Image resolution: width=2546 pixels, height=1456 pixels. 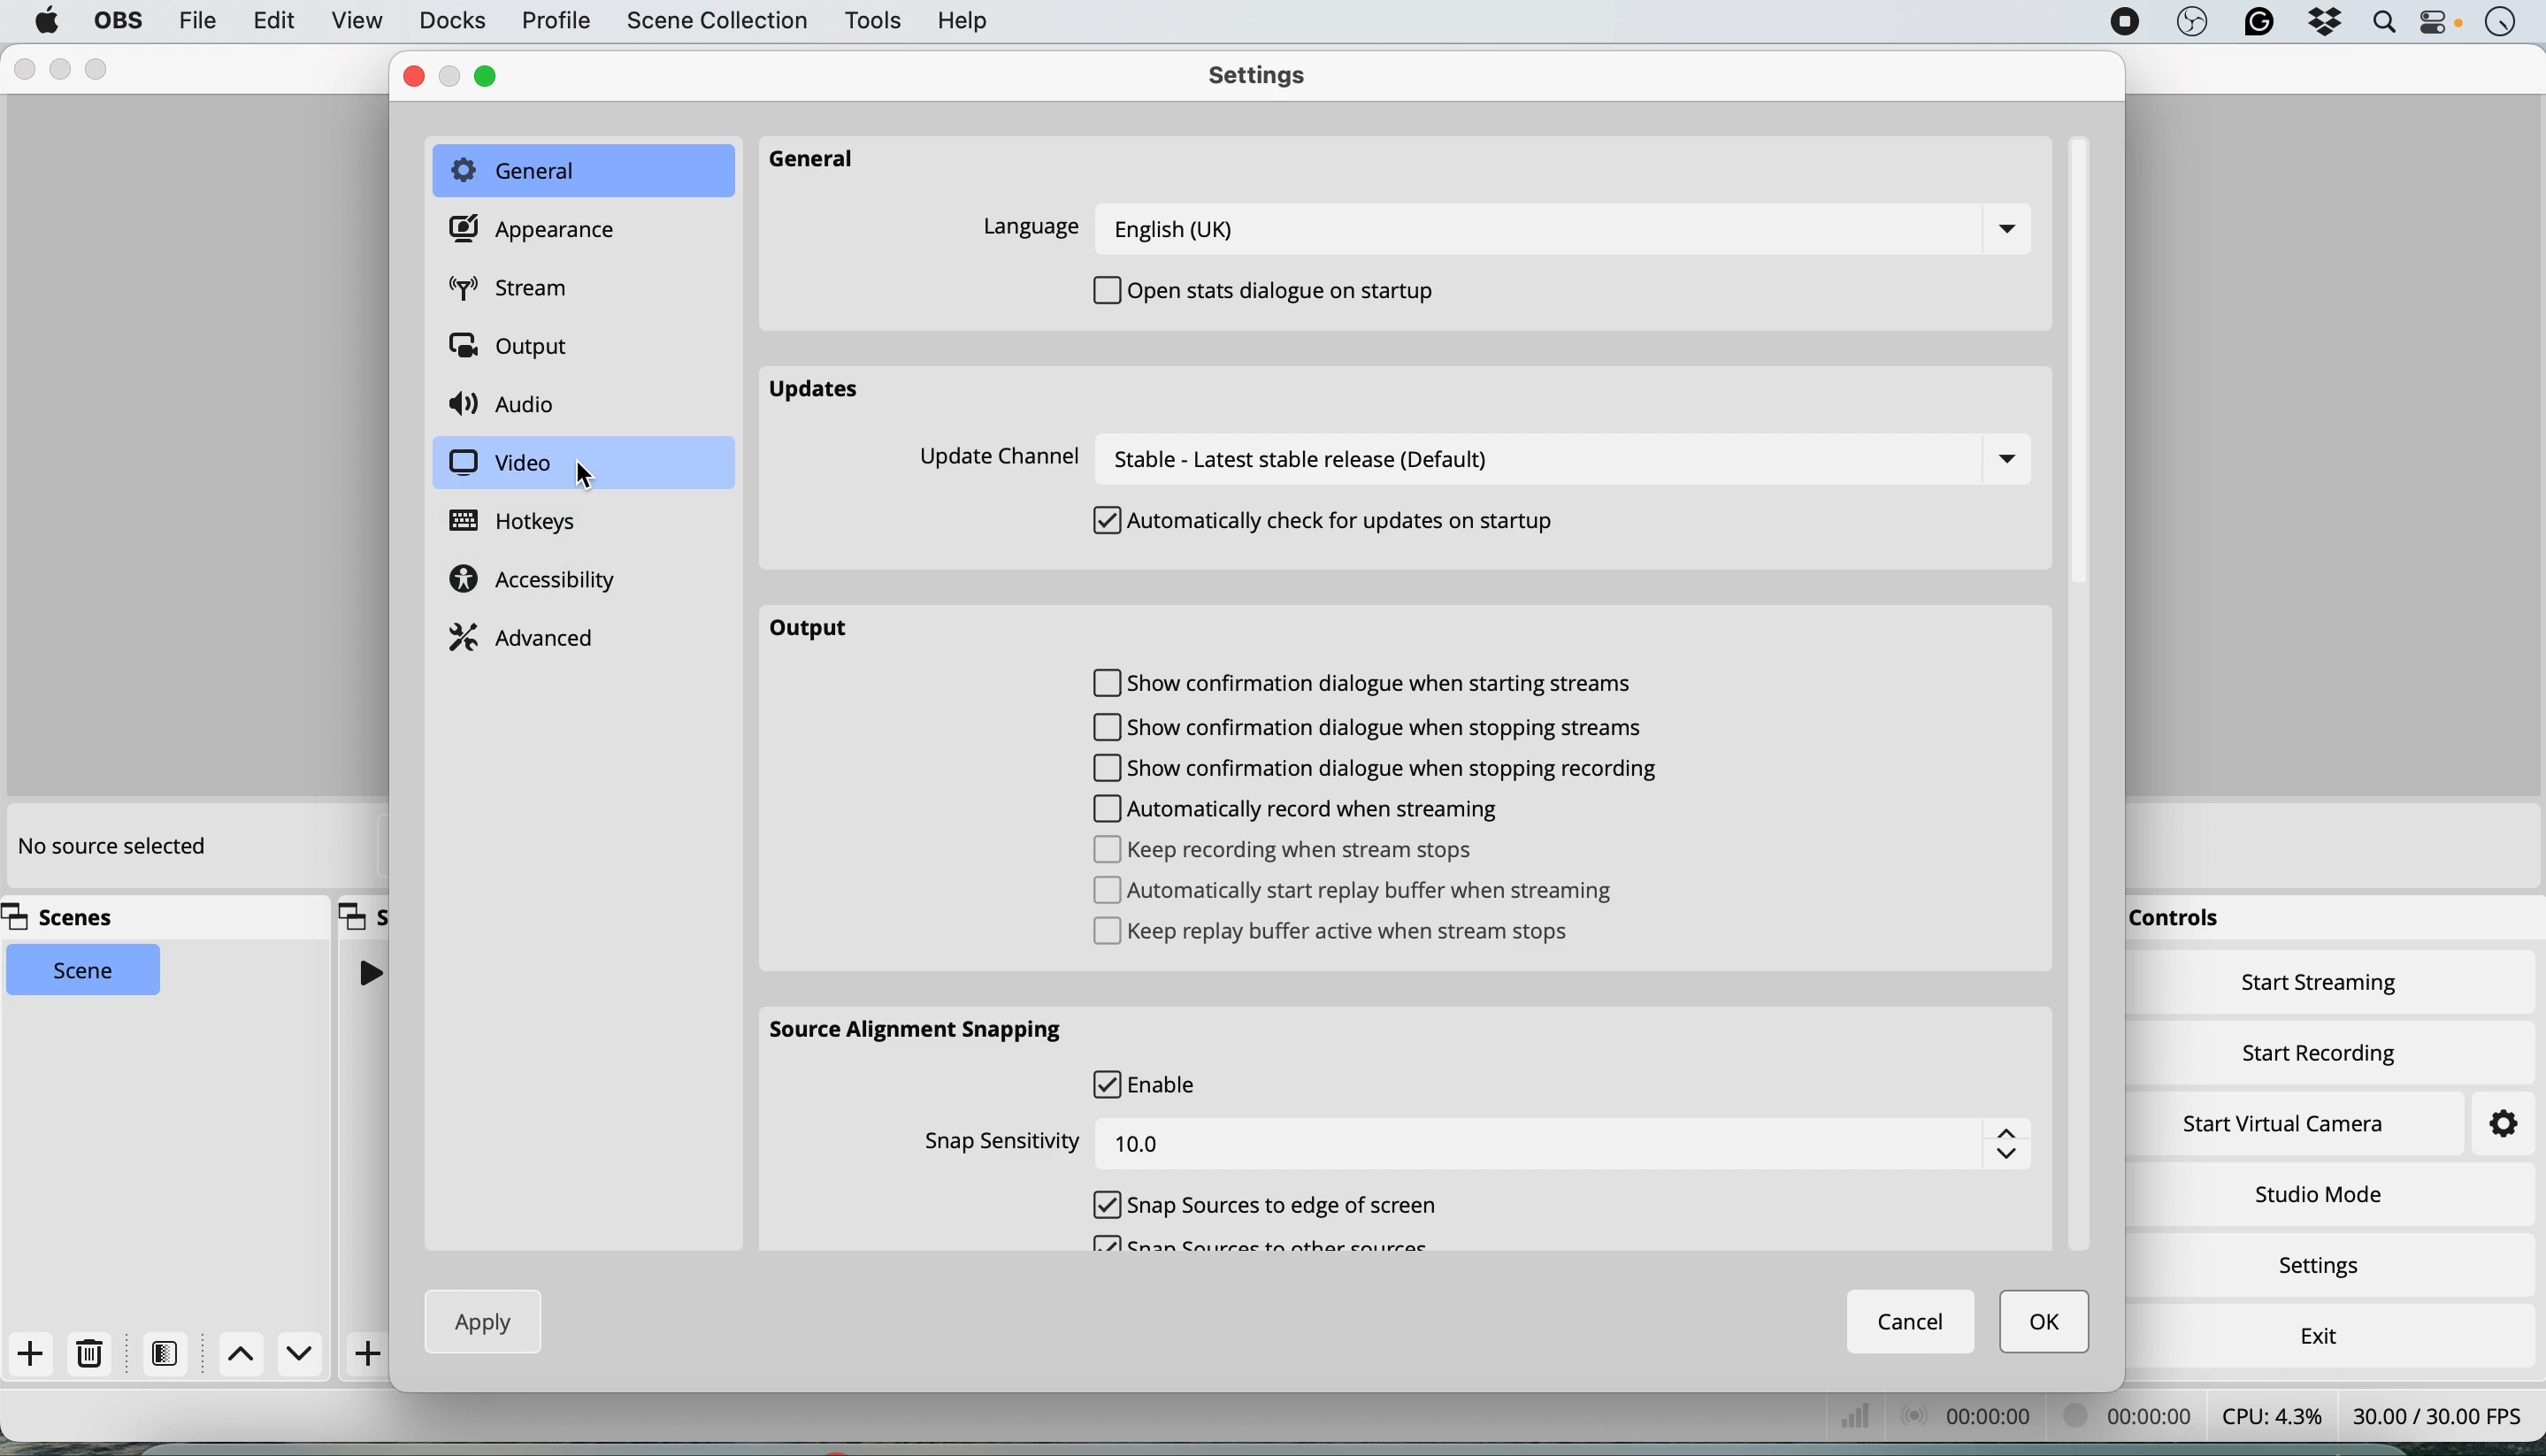 What do you see at coordinates (2500, 24) in the screenshot?
I see `time` at bounding box center [2500, 24].